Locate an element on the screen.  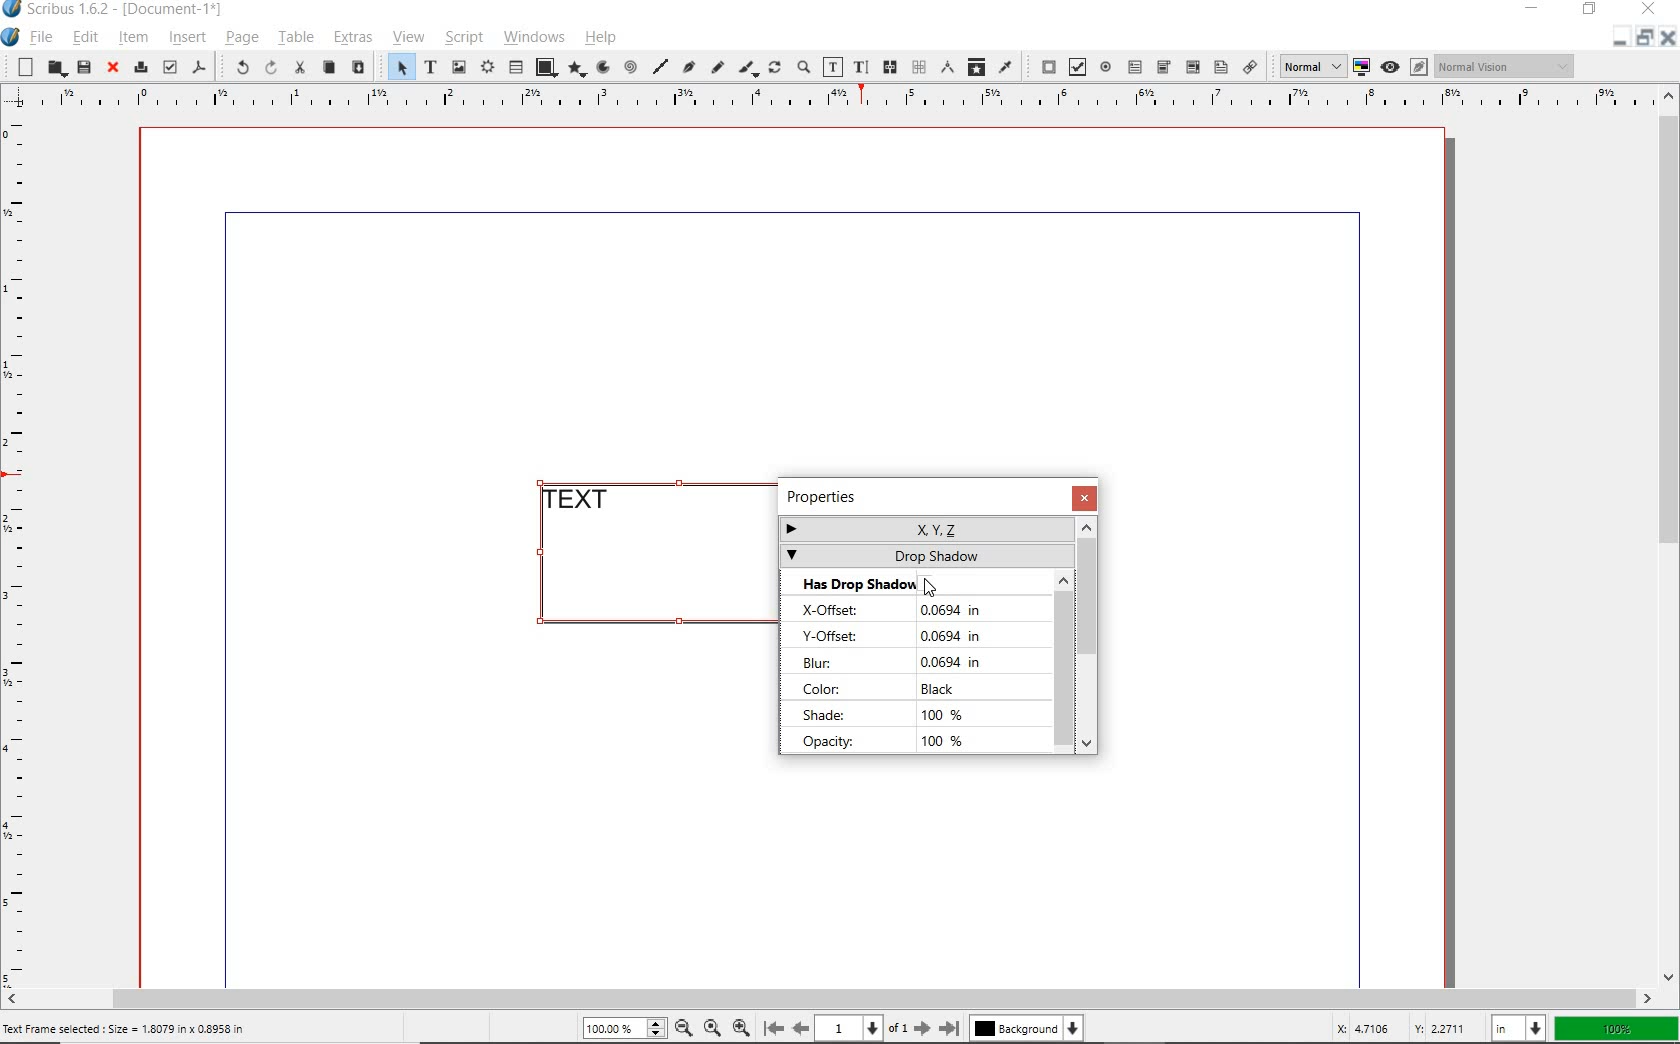
has drop shadow is located at coordinates (887, 584).